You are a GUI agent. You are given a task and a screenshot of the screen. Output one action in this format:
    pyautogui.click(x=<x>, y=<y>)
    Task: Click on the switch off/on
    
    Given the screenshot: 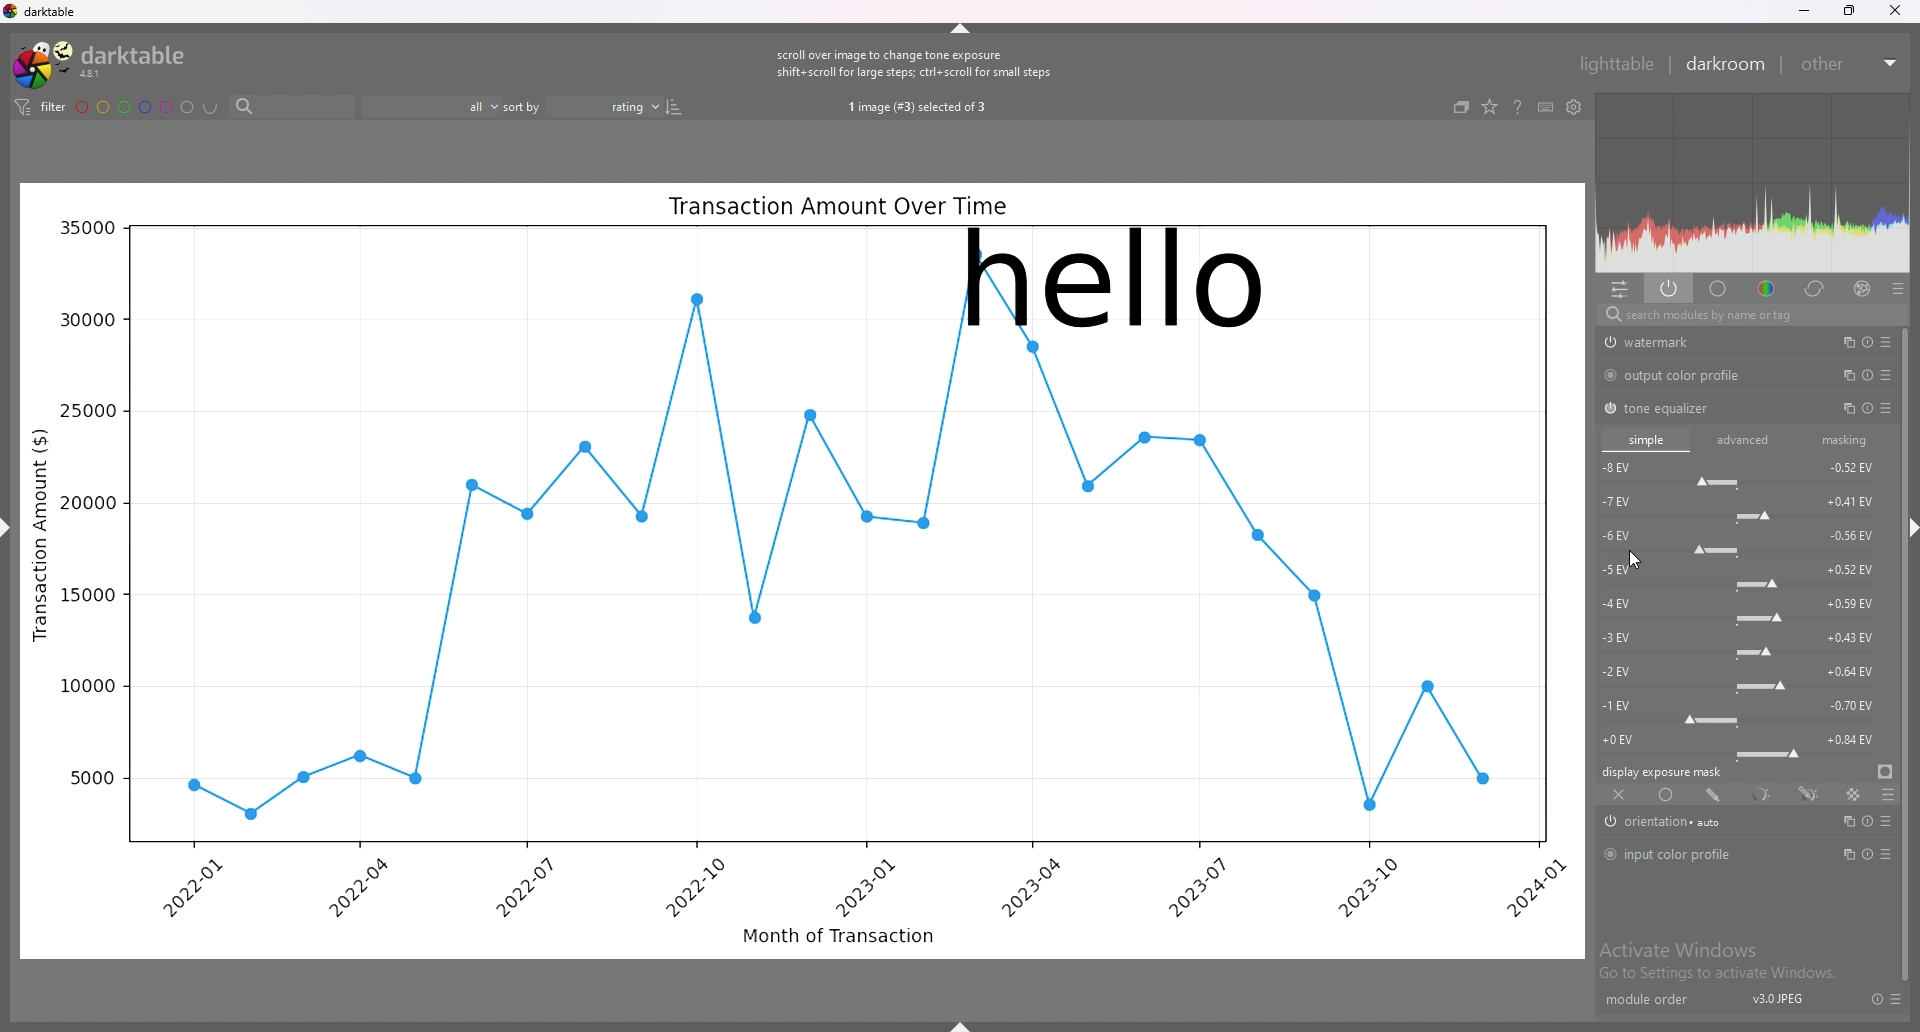 What is the action you would take?
    pyautogui.click(x=1609, y=823)
    